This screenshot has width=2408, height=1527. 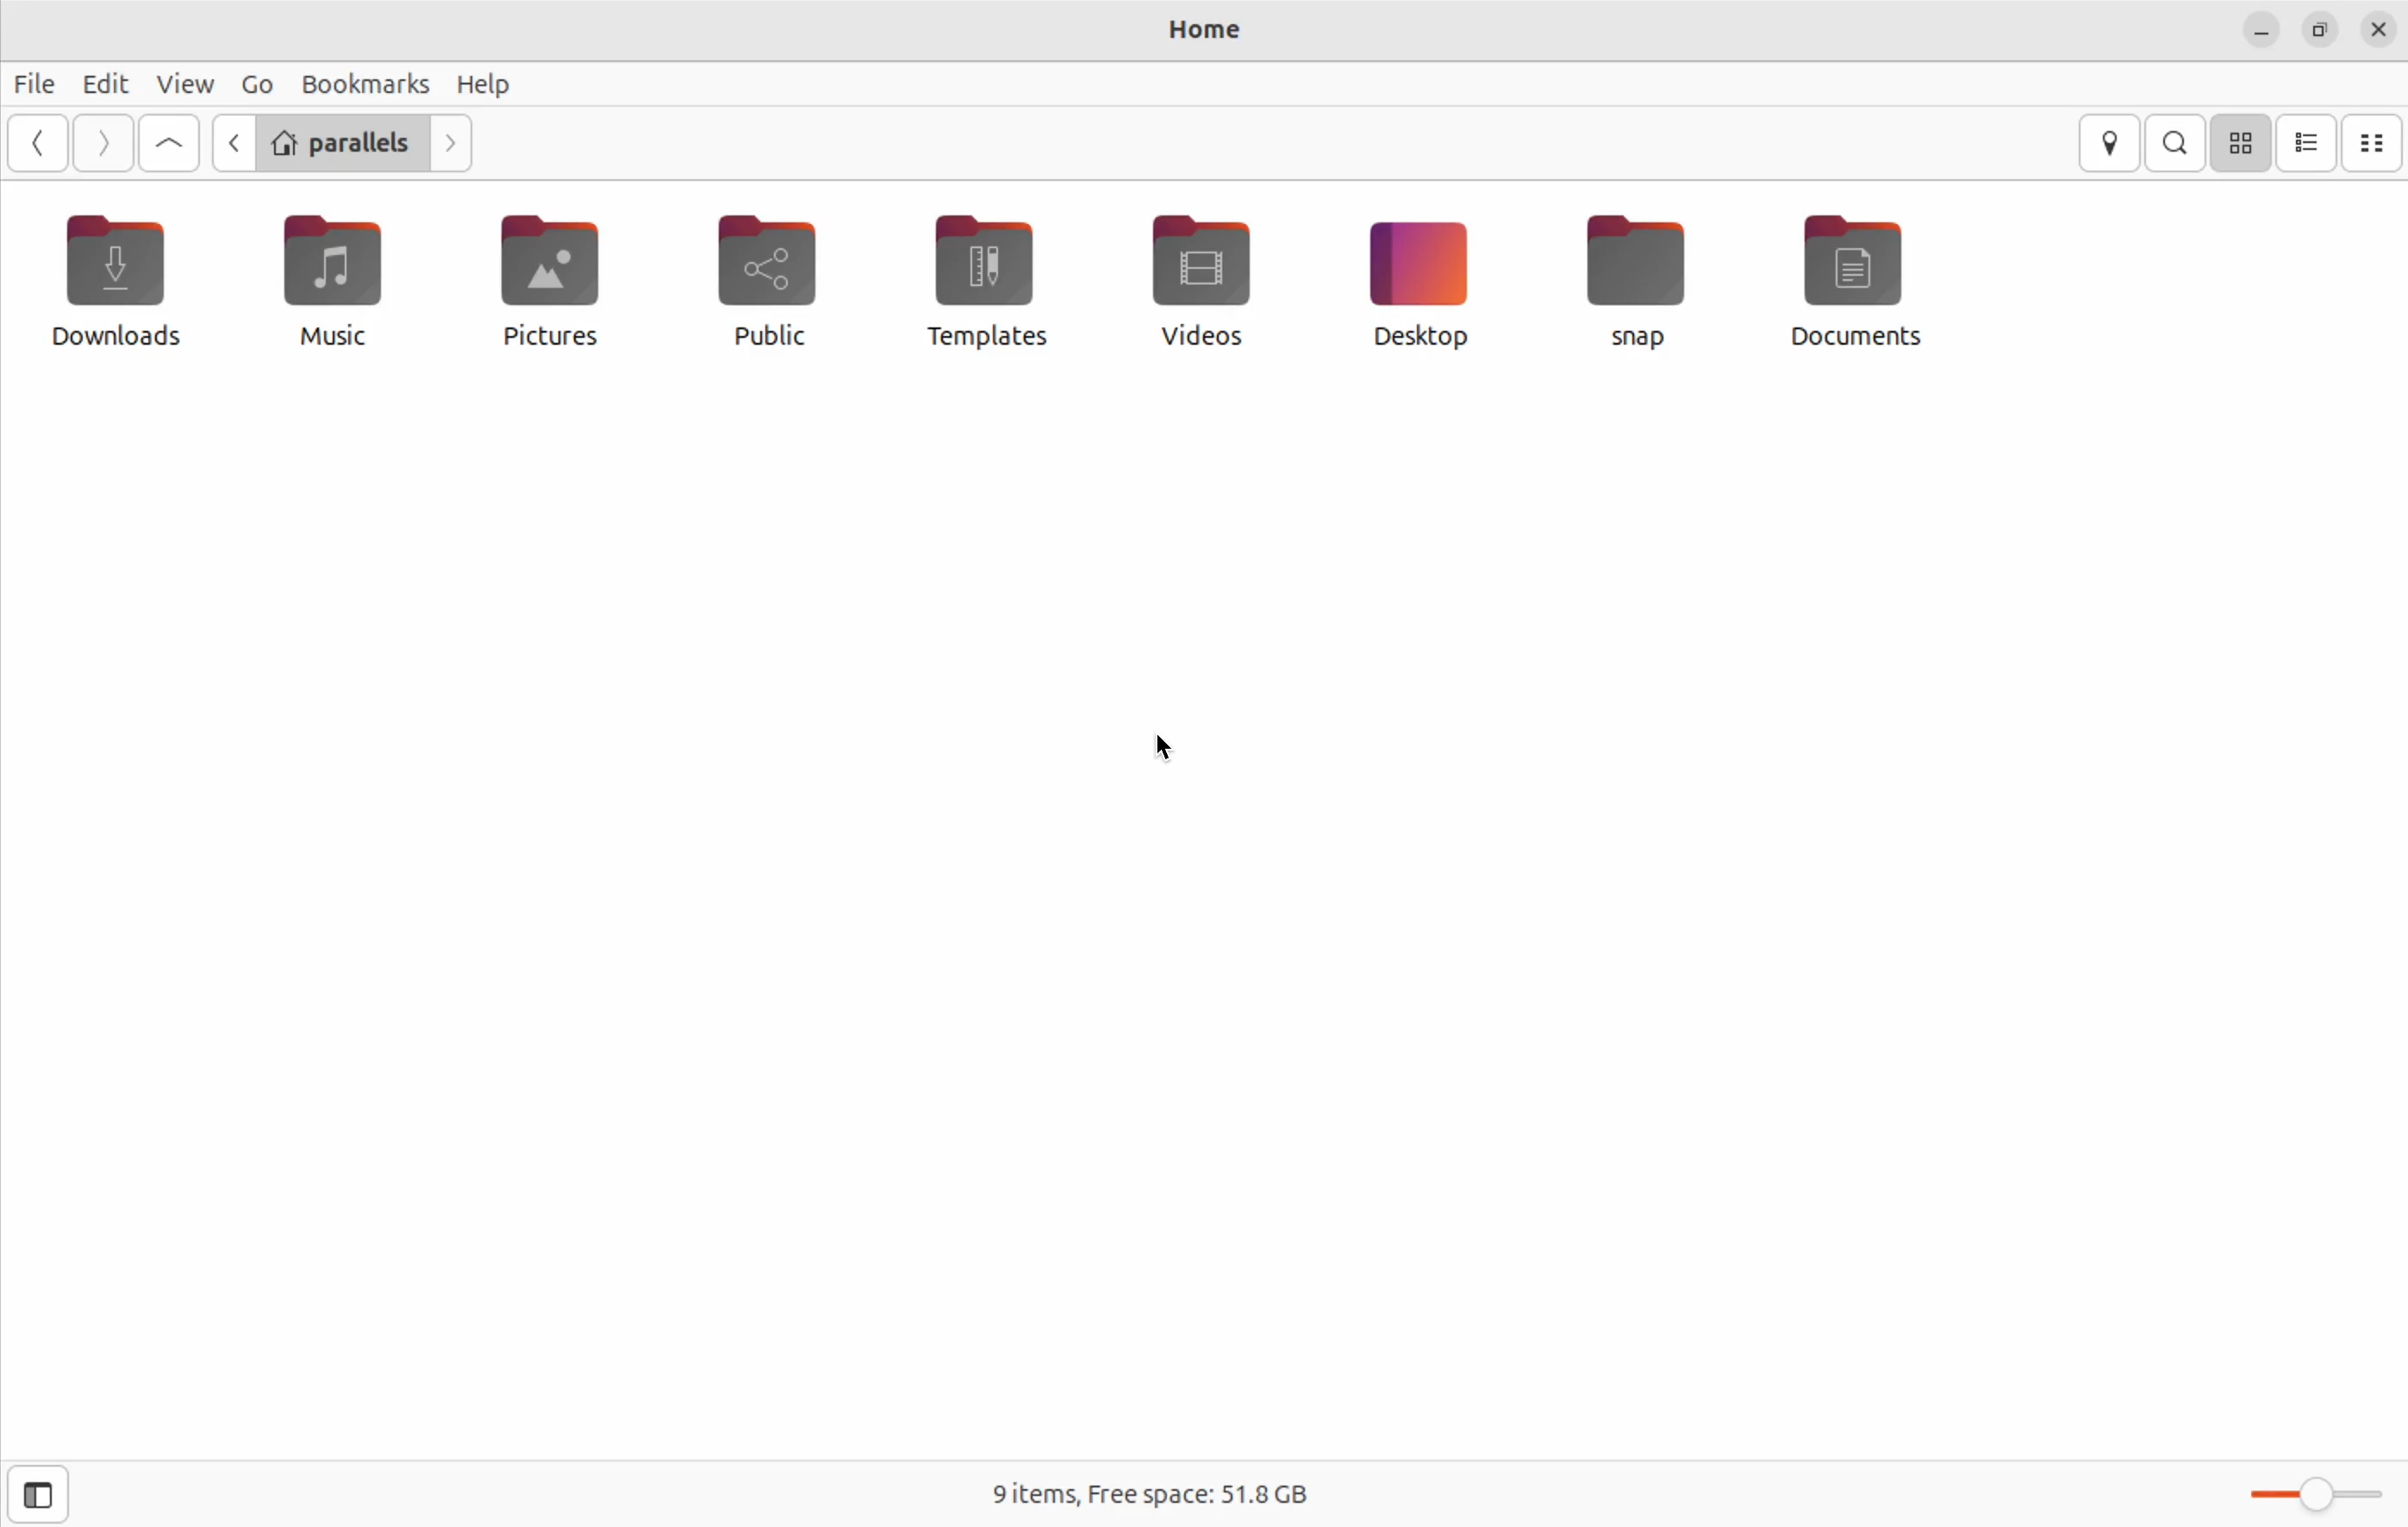 I want to click on list view, so click(x=2308, y=143).